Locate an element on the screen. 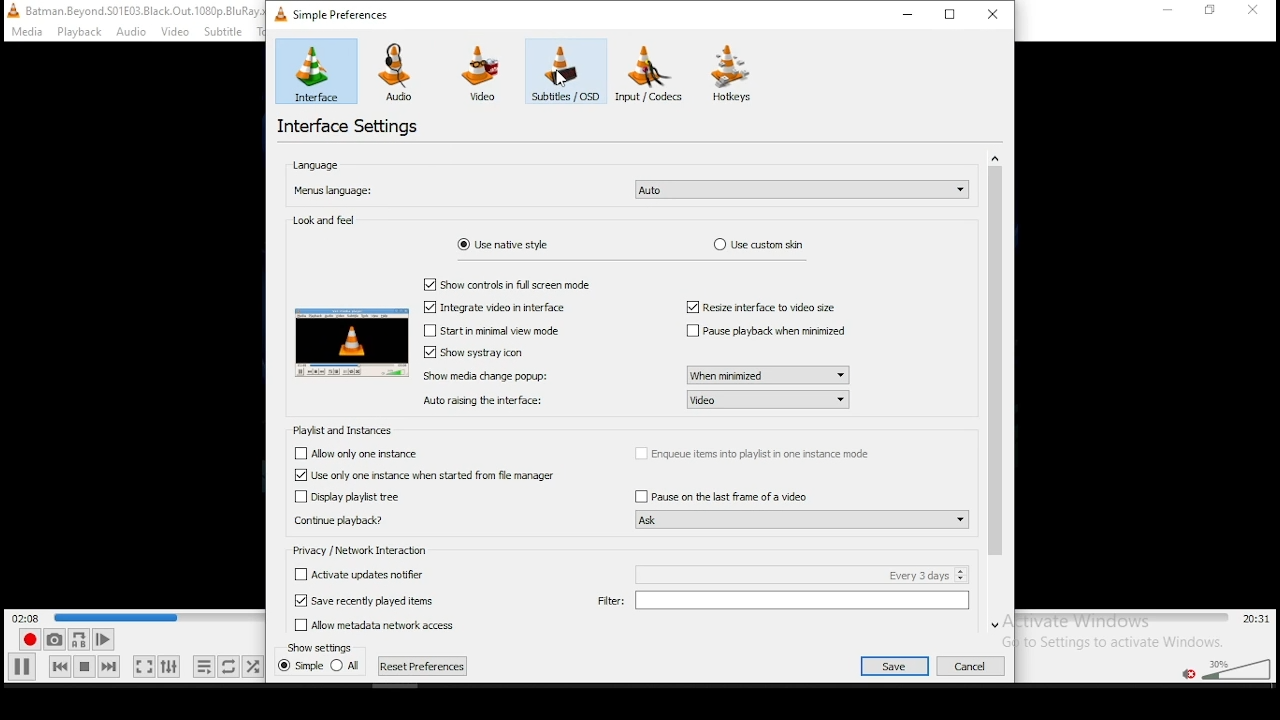  elapsed time is located at coordinates (28, 617).